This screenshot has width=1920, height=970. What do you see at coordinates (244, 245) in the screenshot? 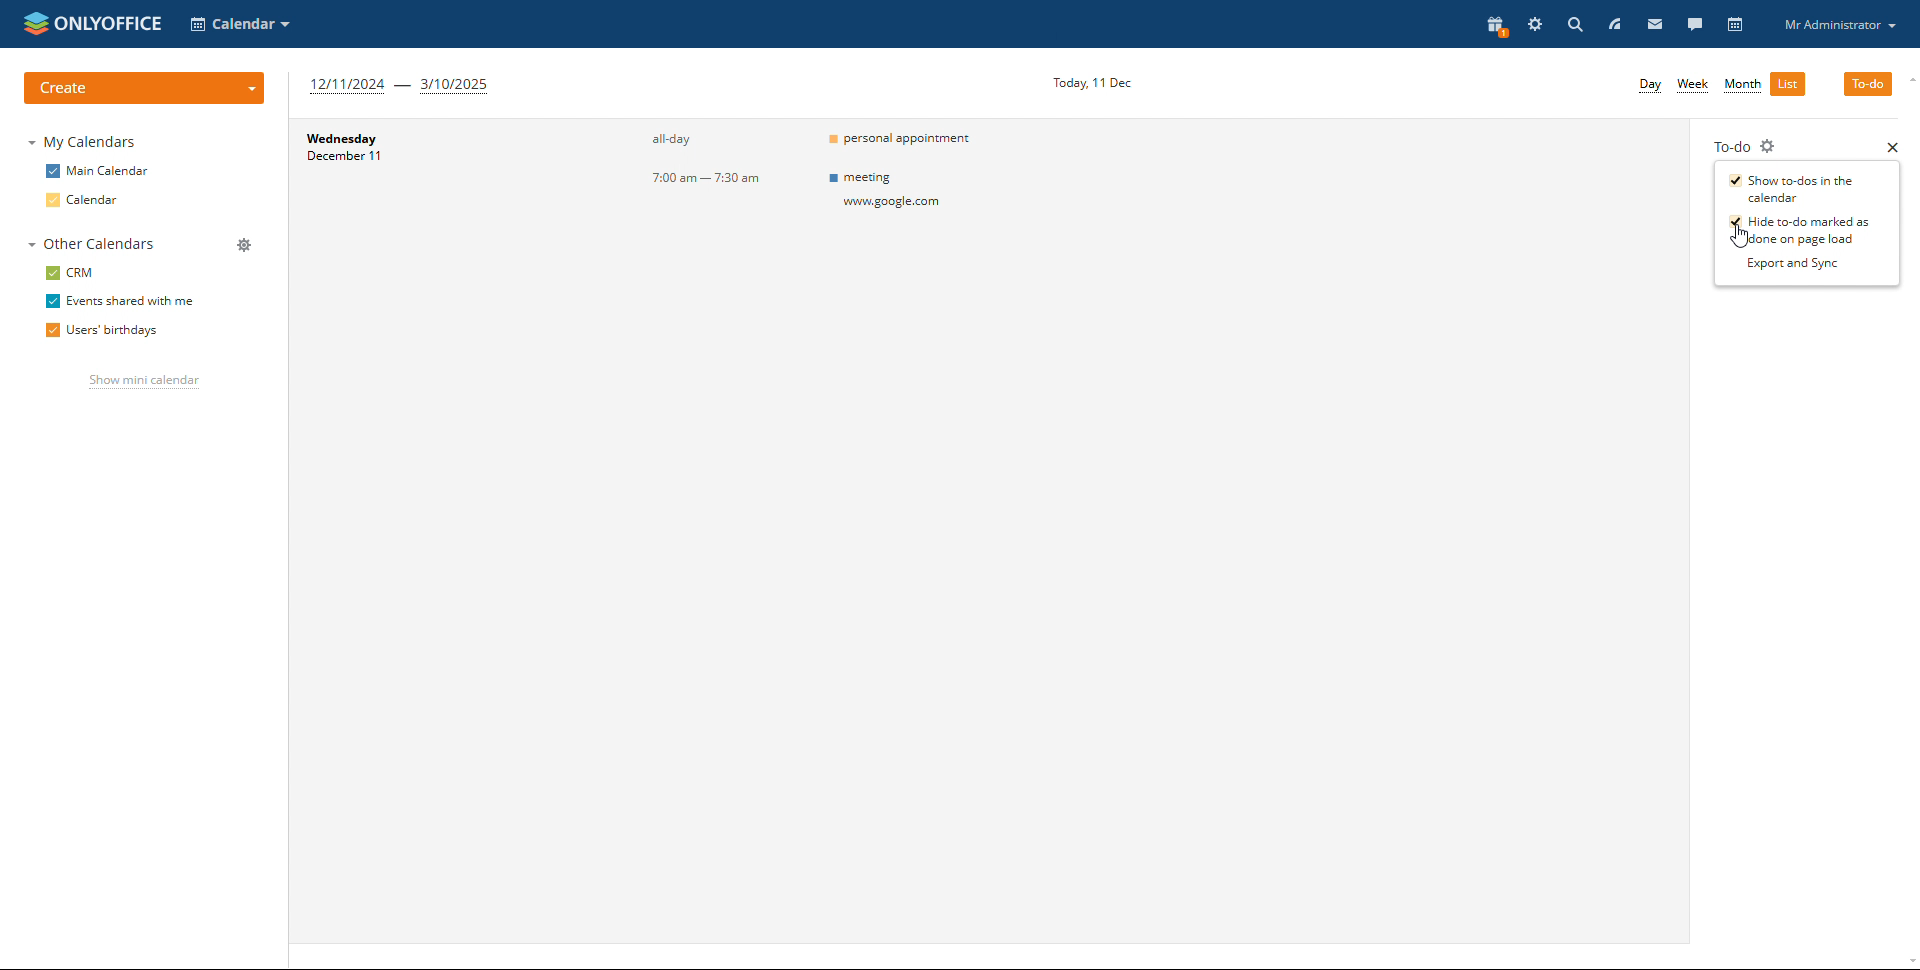
I see `manage` at bounding box center [244, 245].